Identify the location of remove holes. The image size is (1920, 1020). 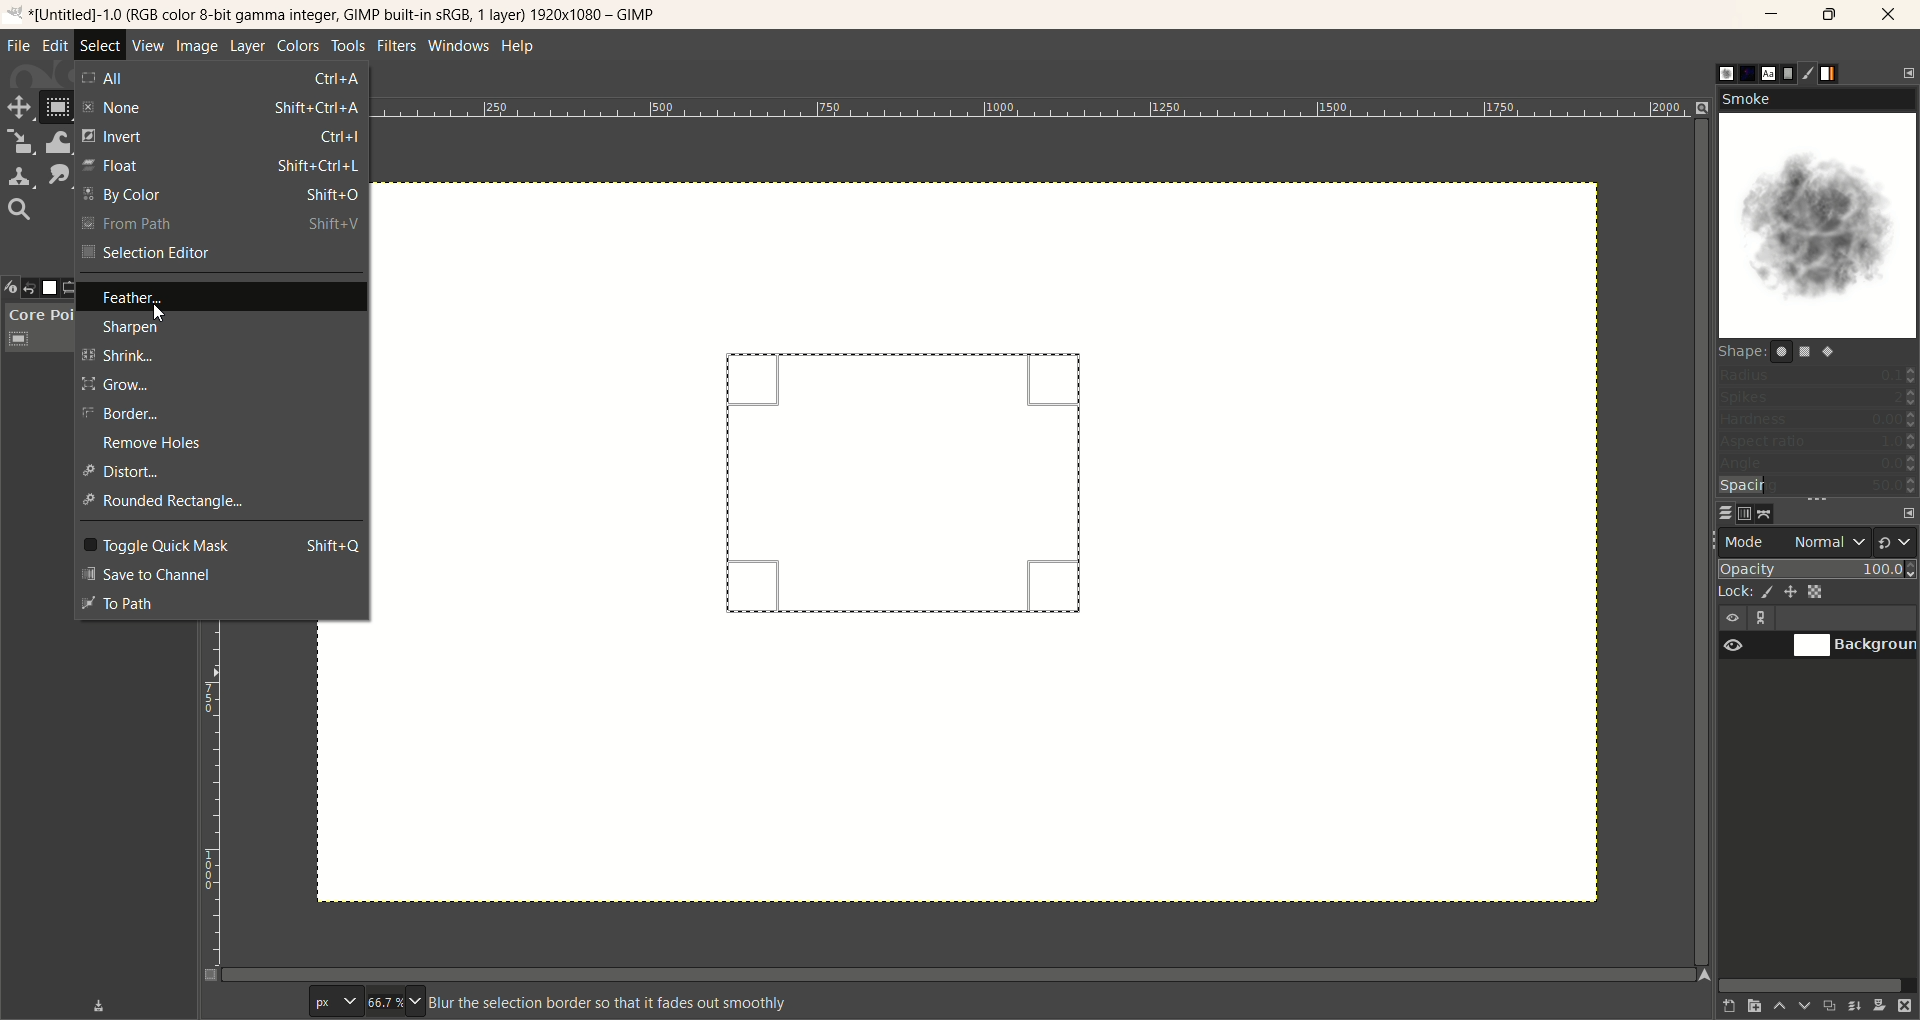
(231, 446).